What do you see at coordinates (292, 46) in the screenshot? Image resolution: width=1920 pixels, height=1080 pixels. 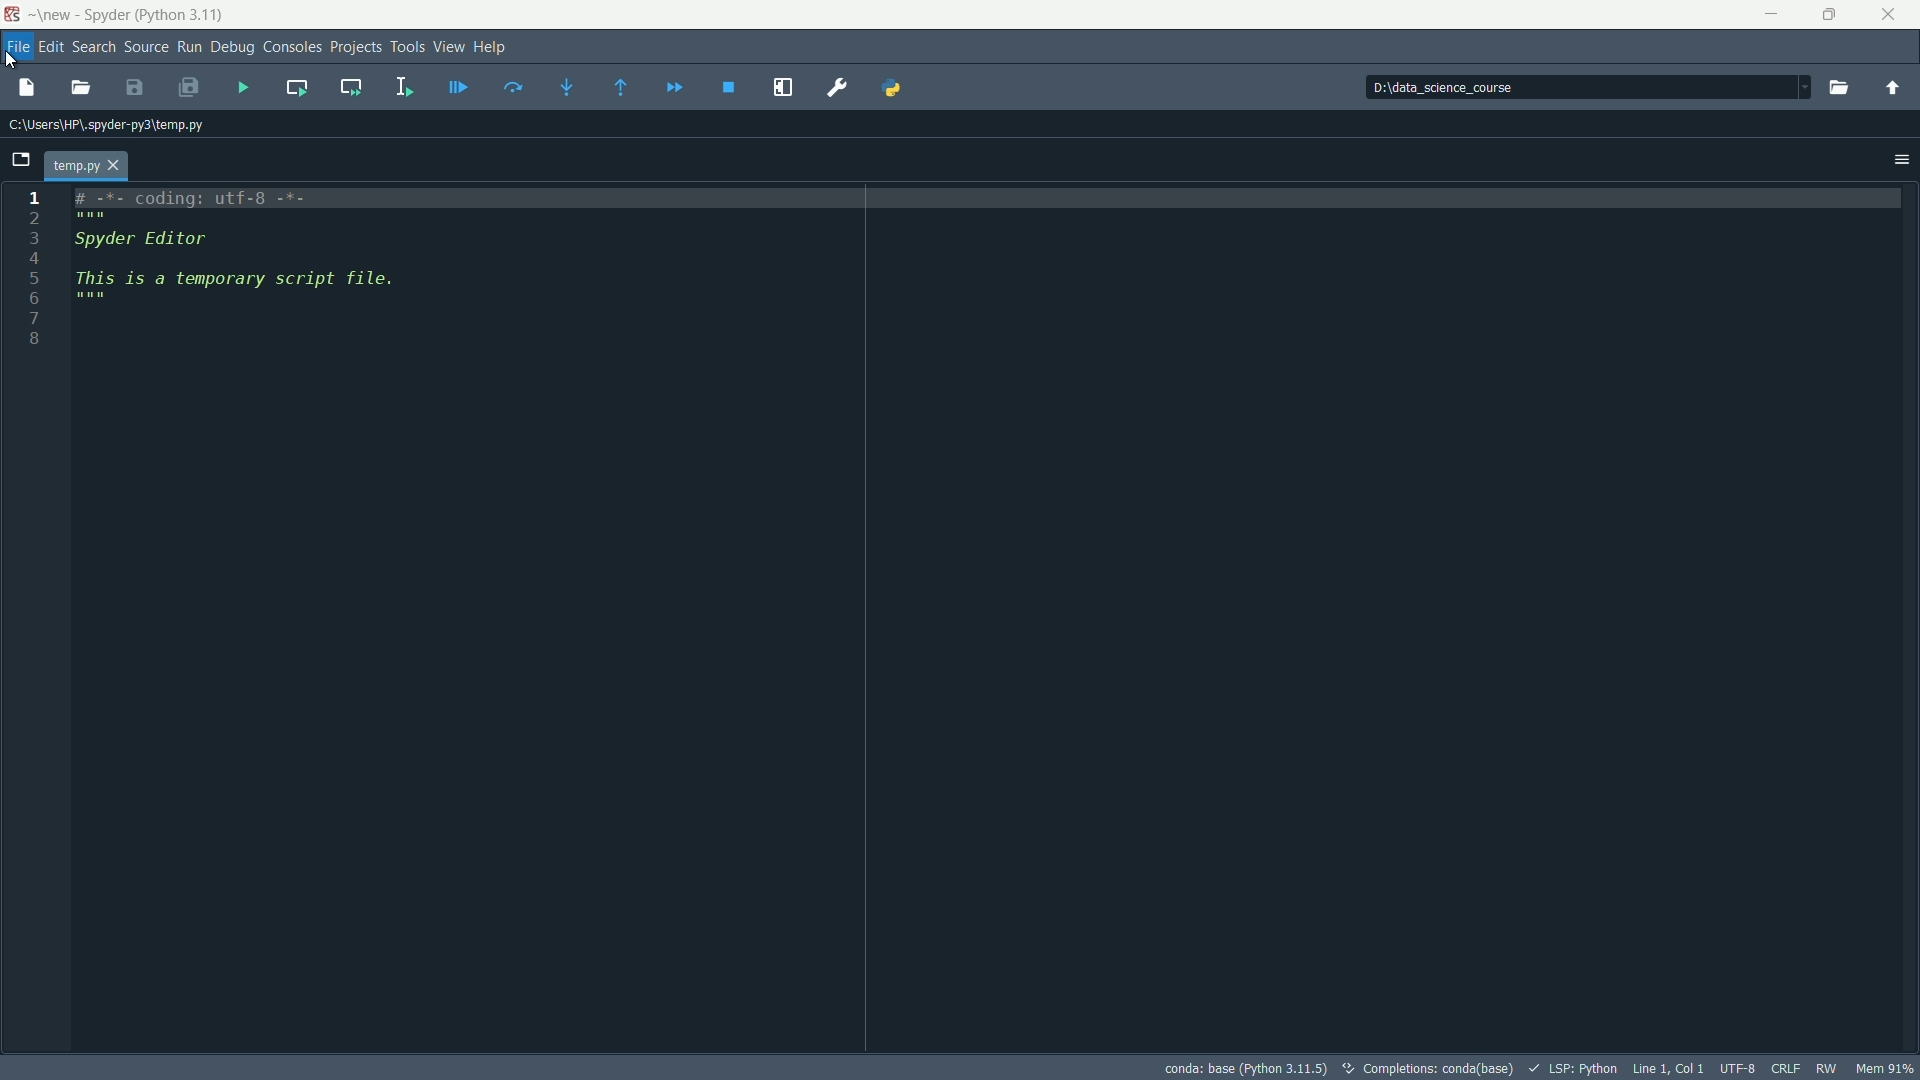 I see `consoles menu` at bounding box center [292, 46].